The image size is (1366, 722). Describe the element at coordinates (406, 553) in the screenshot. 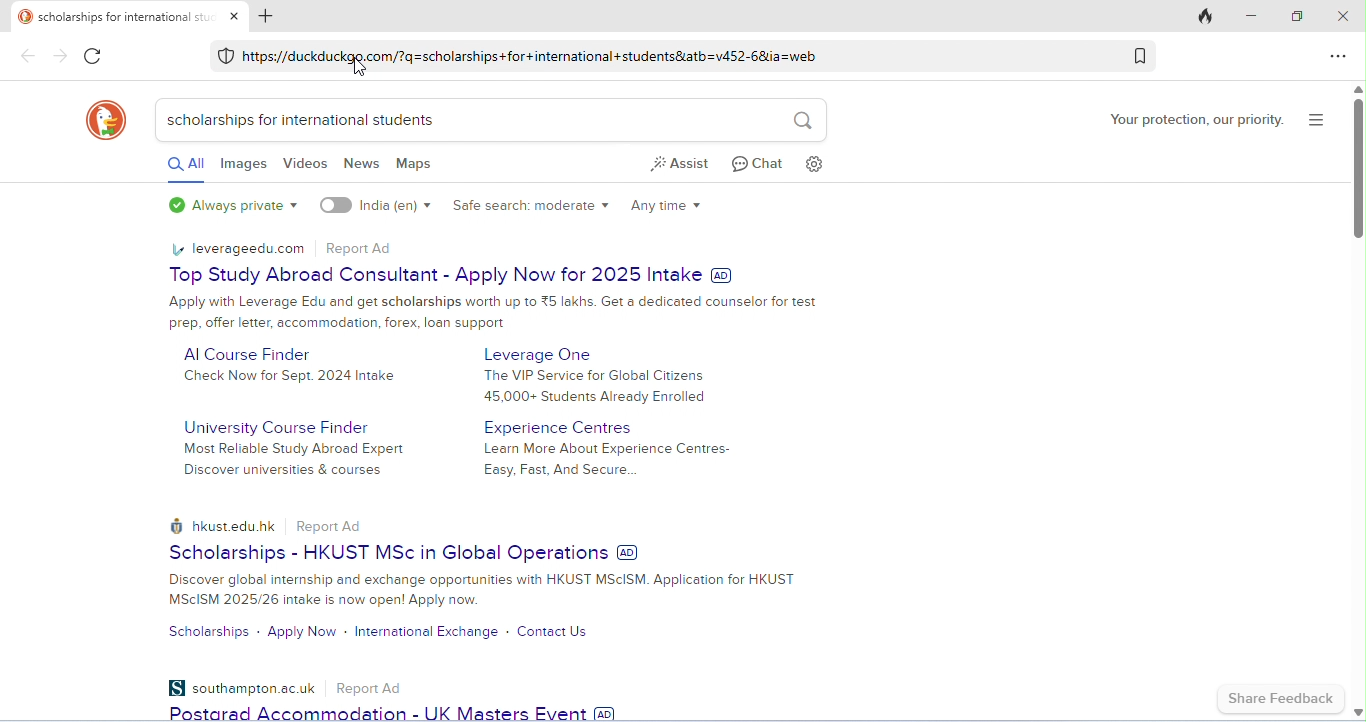

I see `Scholarships - HKUST MSc in Global Operations` at that location.